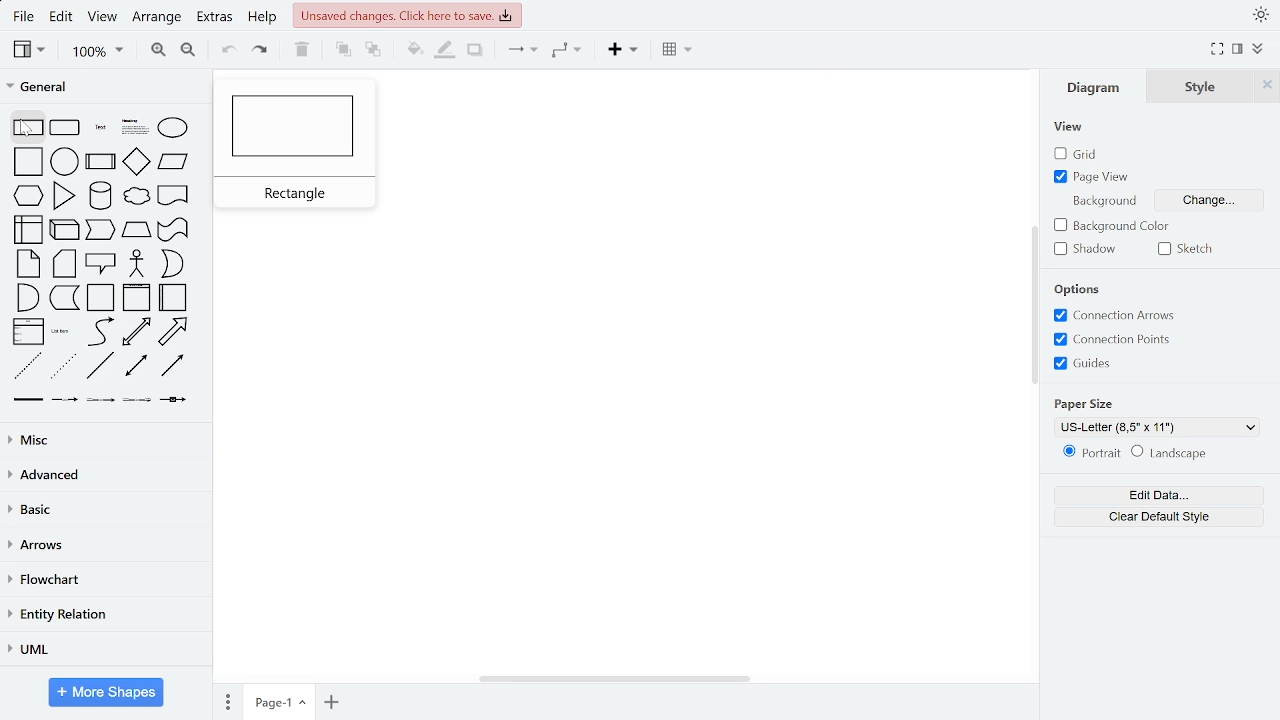 The image size is (1280, 720). I want to click on collapse, so click(1238, 51).